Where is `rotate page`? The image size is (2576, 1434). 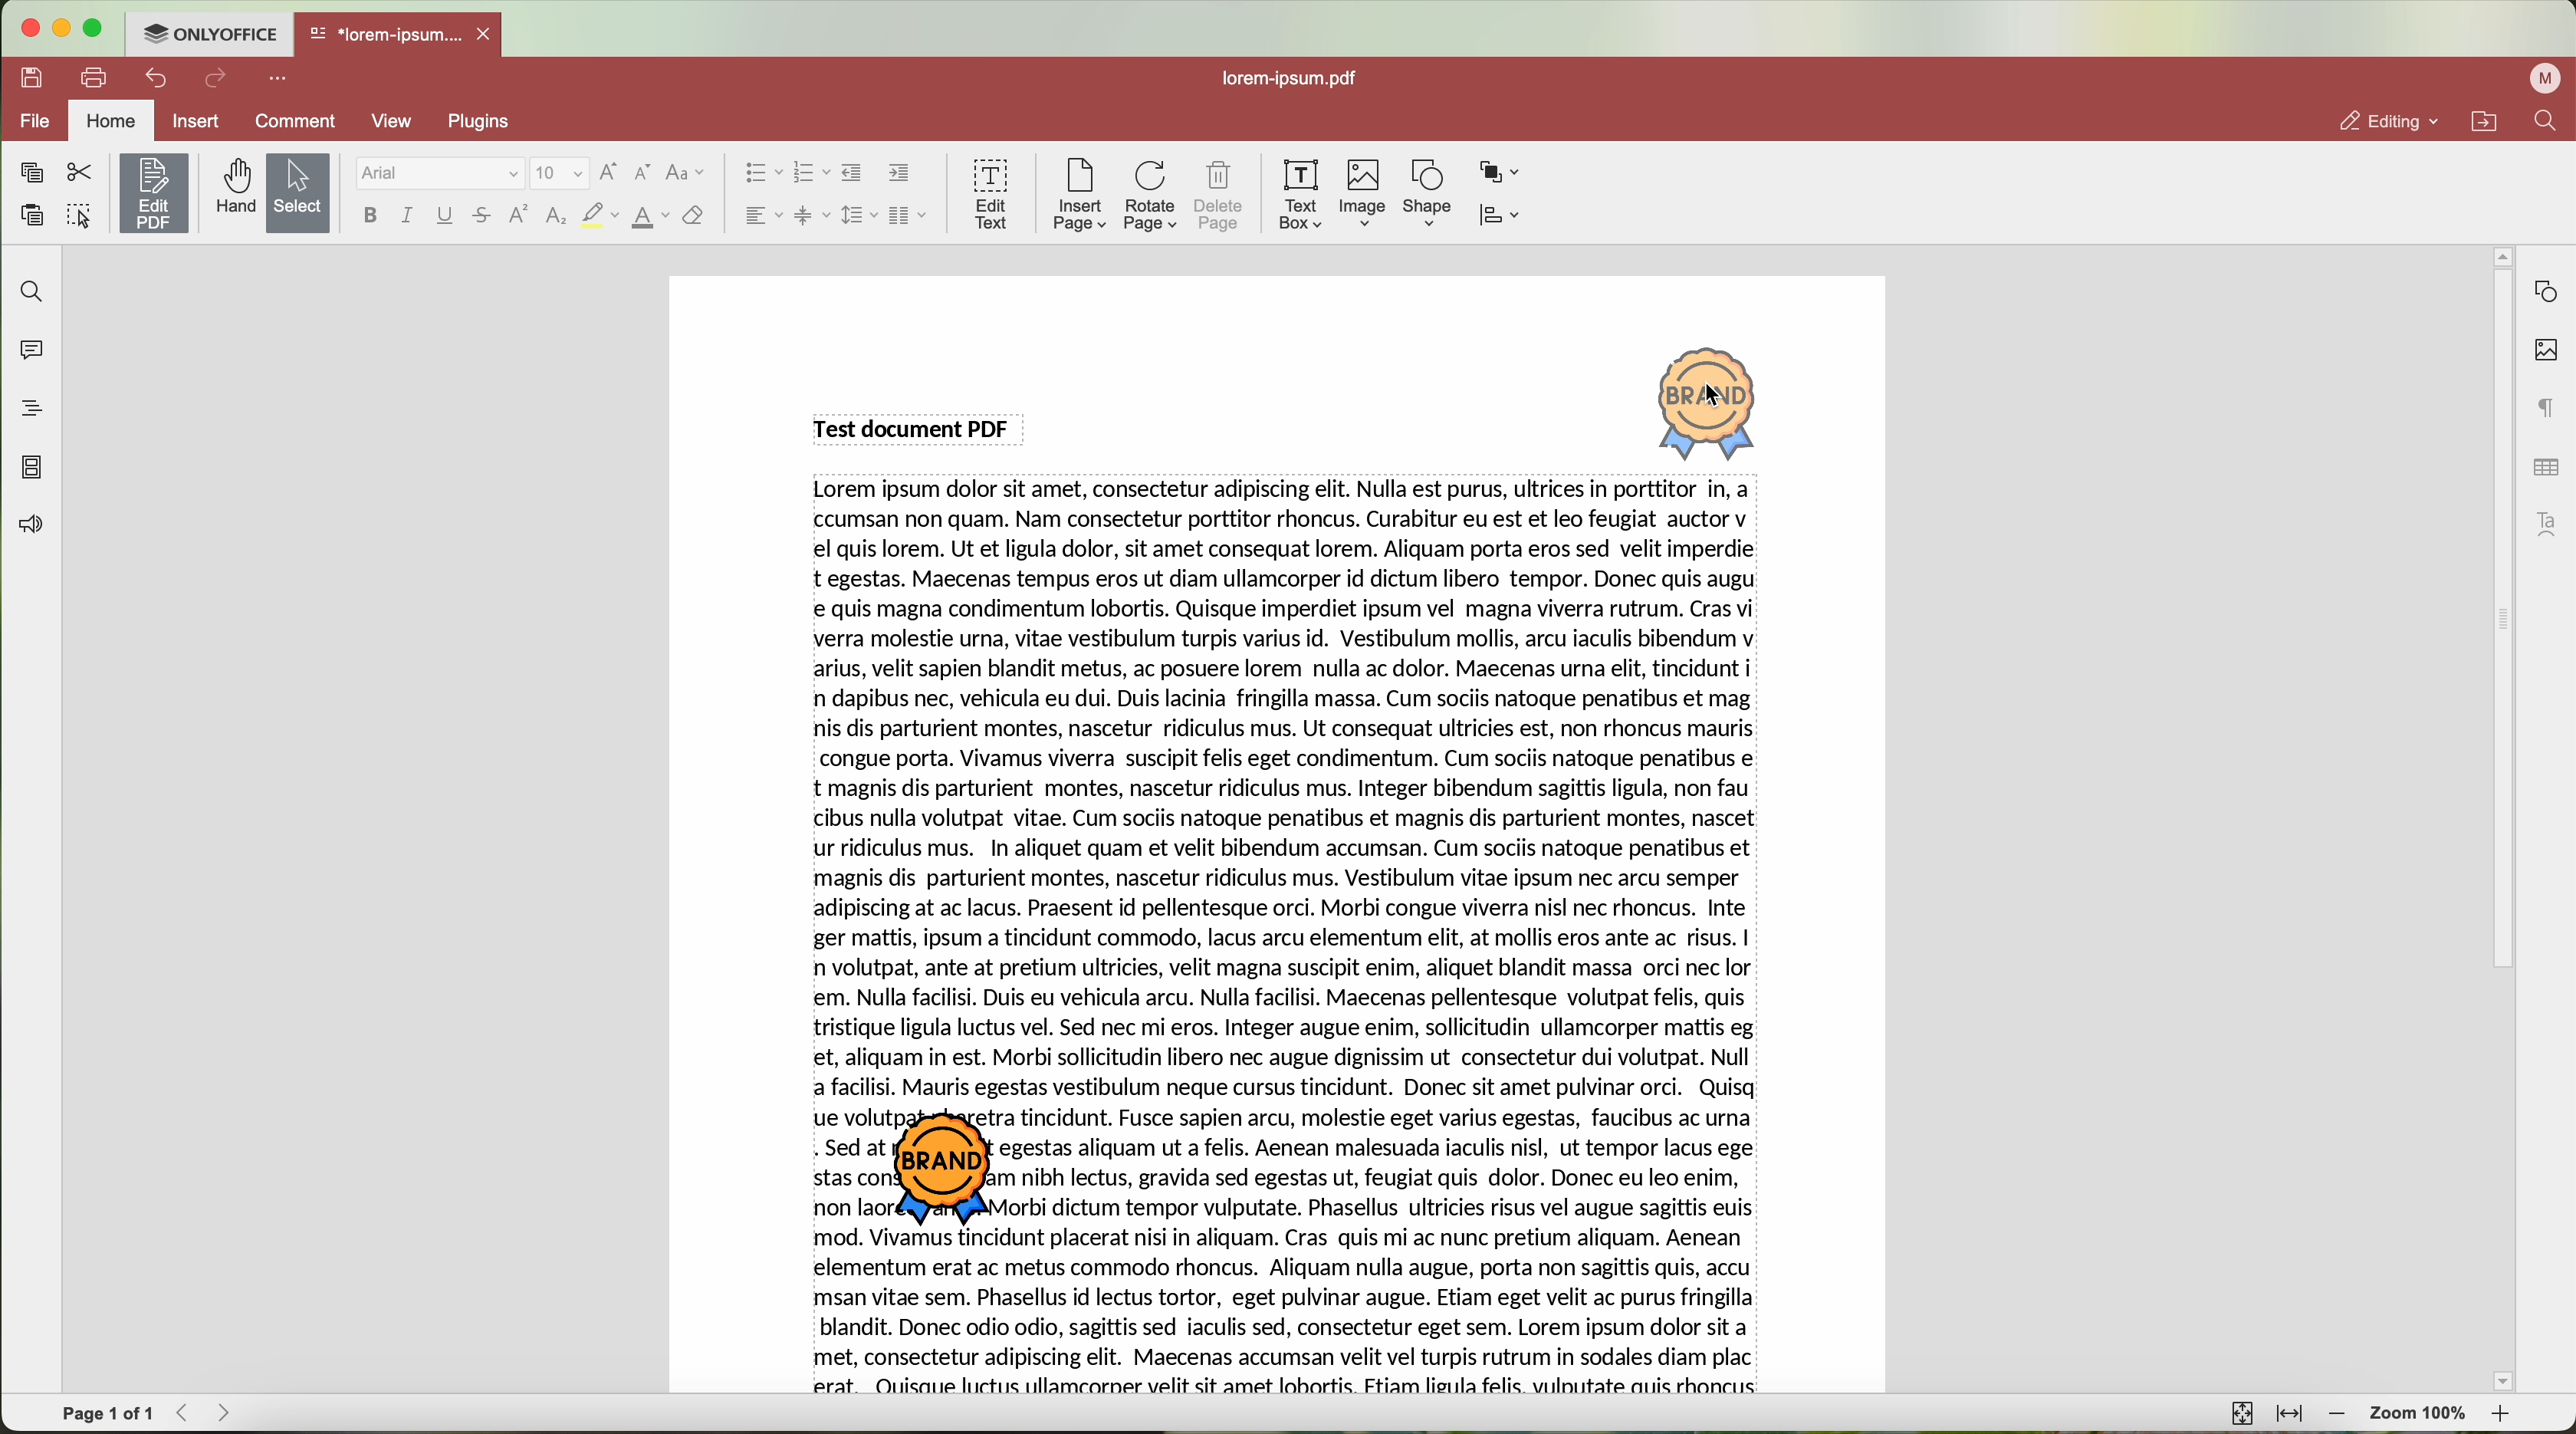 rotate page is located at coordinates (1151, 197).